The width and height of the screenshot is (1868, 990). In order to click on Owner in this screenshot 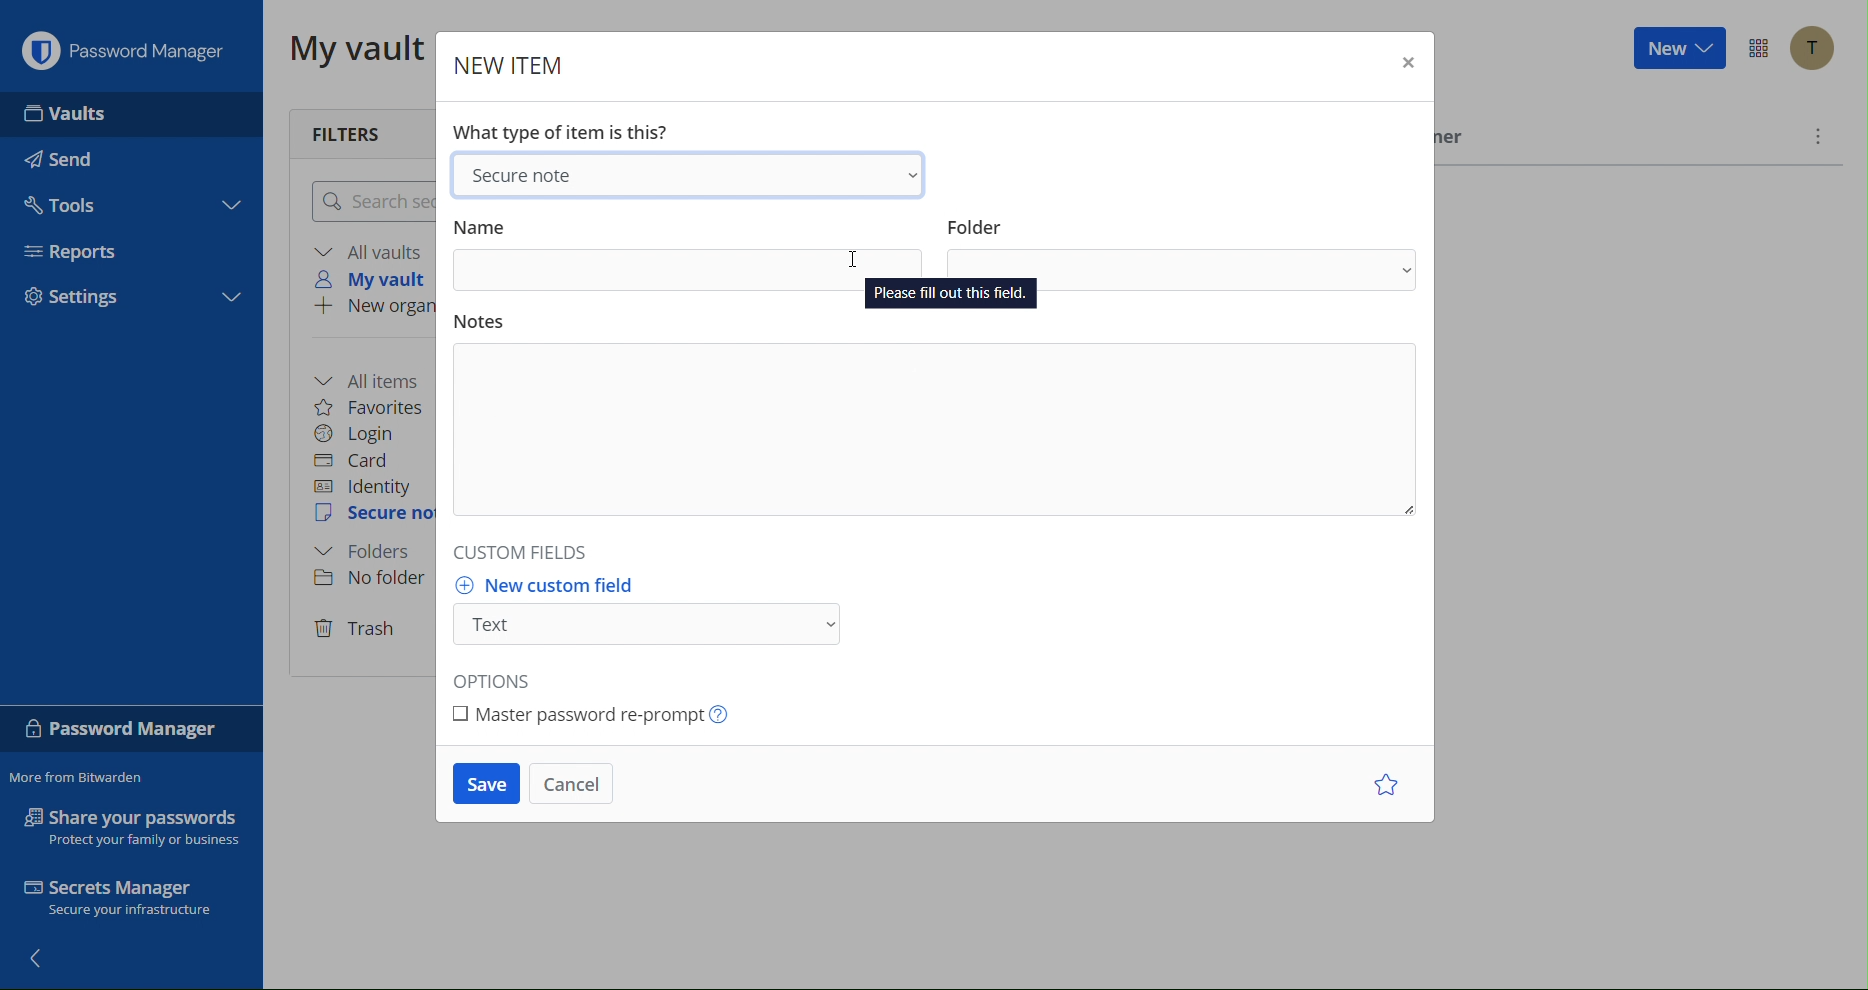, I will do `click(1456, 141)`.